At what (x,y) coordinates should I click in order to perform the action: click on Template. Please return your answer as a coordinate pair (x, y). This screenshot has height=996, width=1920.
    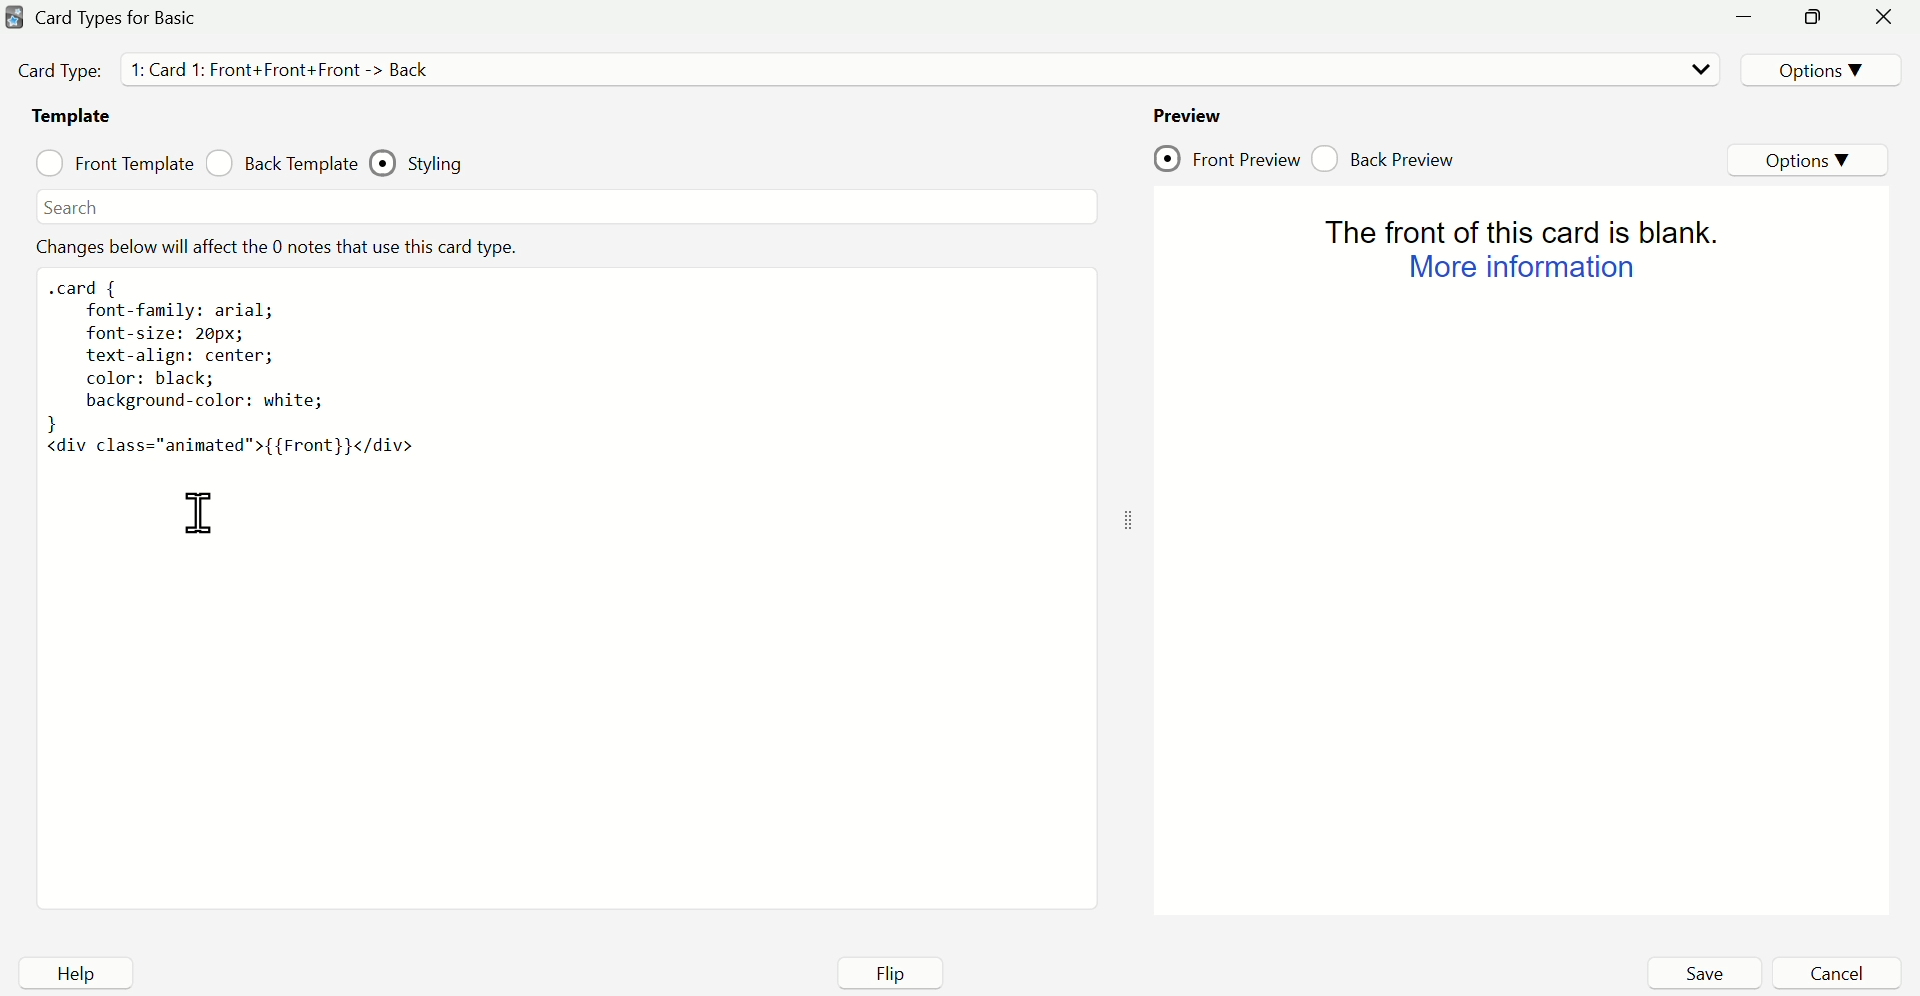
    Looking at the image, I should click on (72, 119).